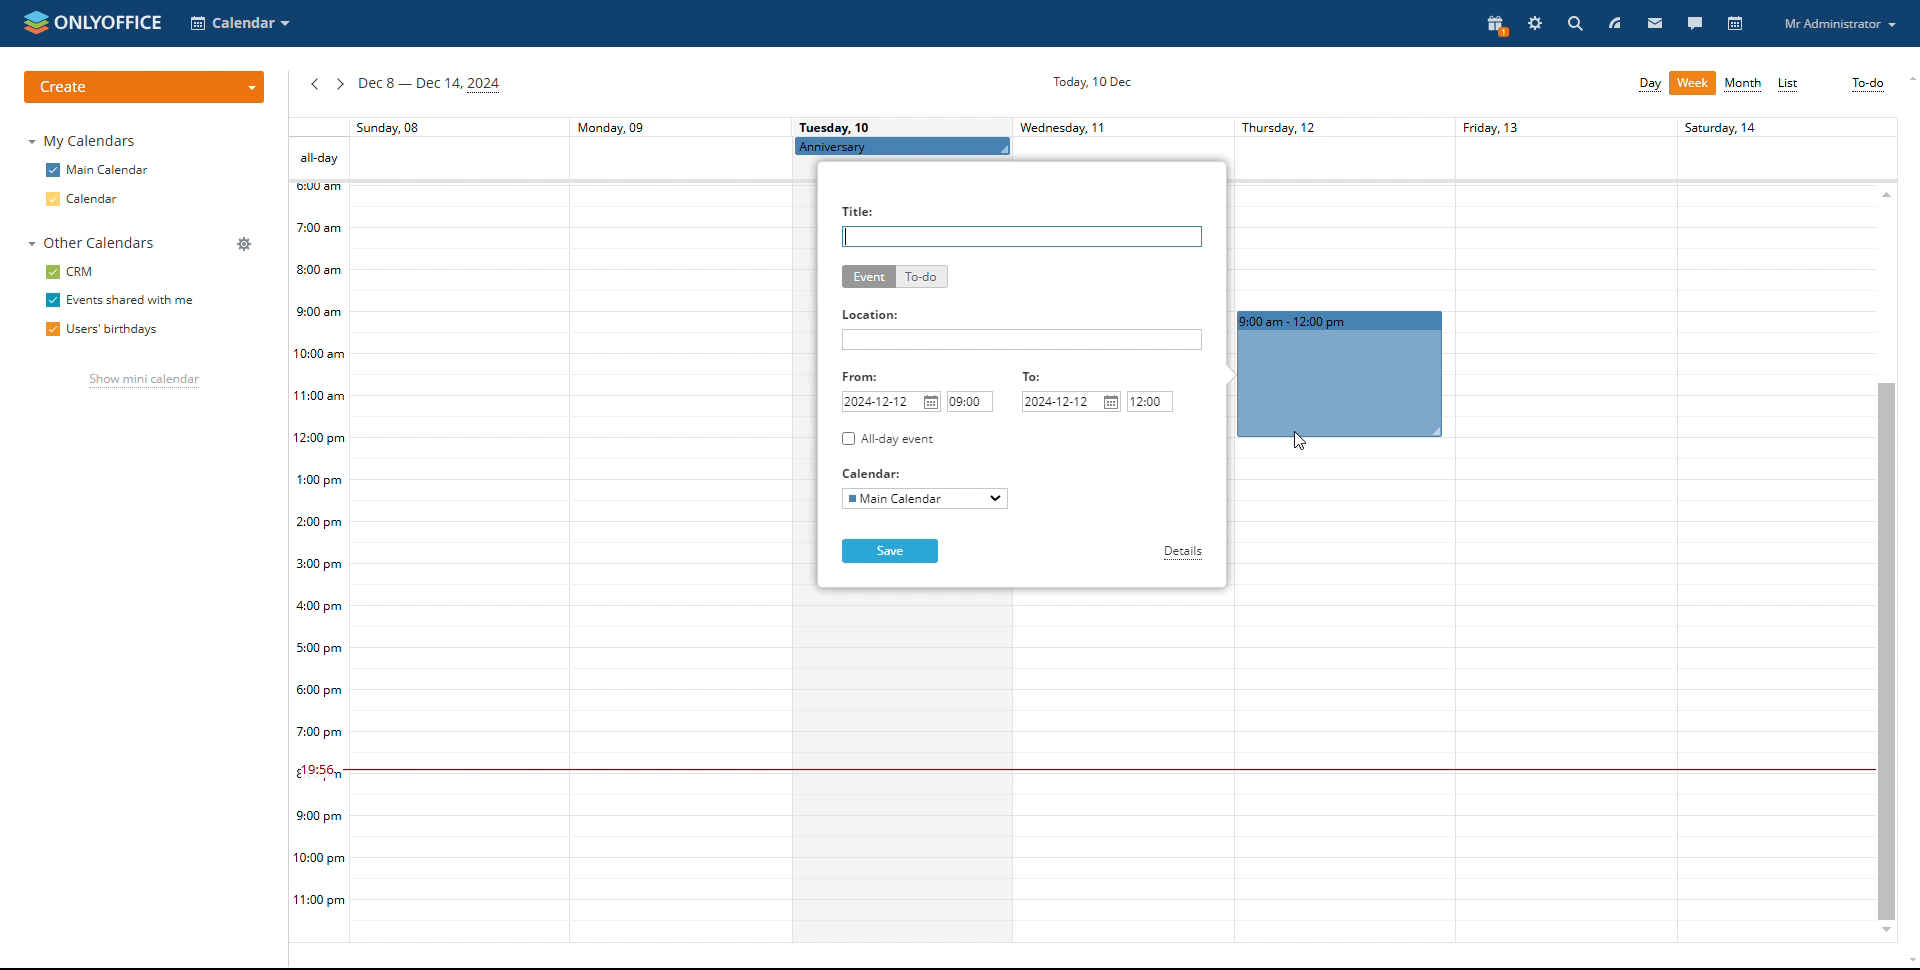 The width and height of the screenshot is (1920, 970). Describe the element at coordinates (83, 272) in the screenshot. I see `crm` at that location.